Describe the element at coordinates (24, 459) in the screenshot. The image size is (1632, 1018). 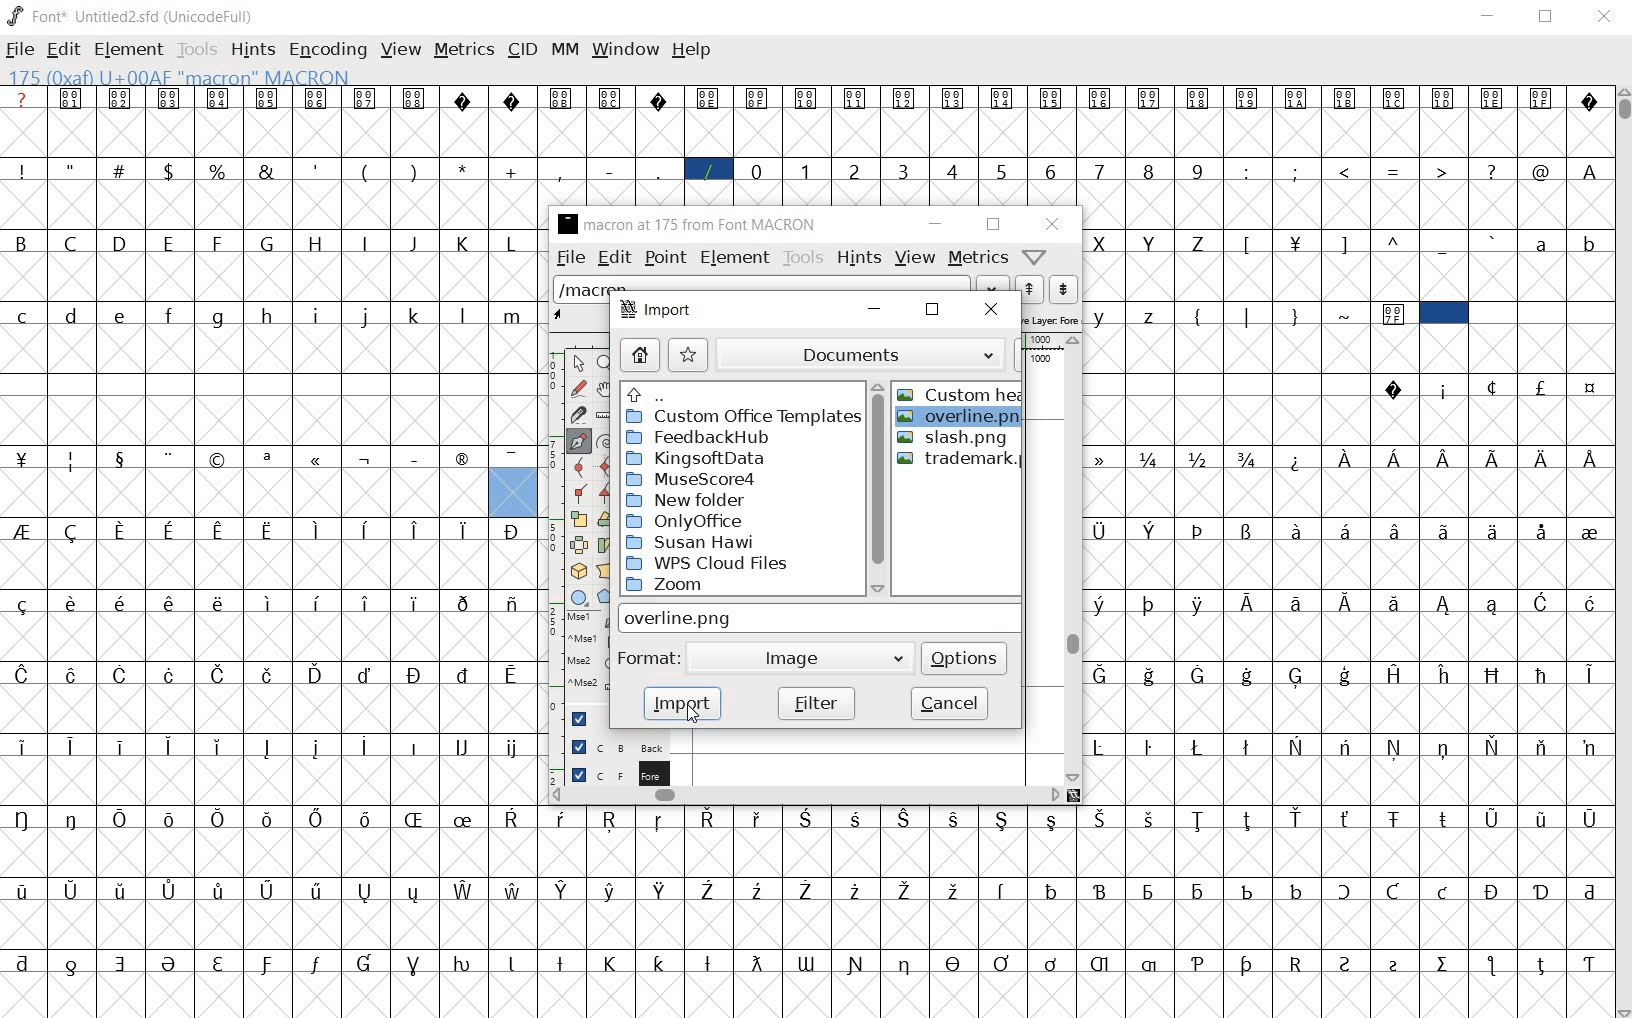
I see `Symbol` at that location.